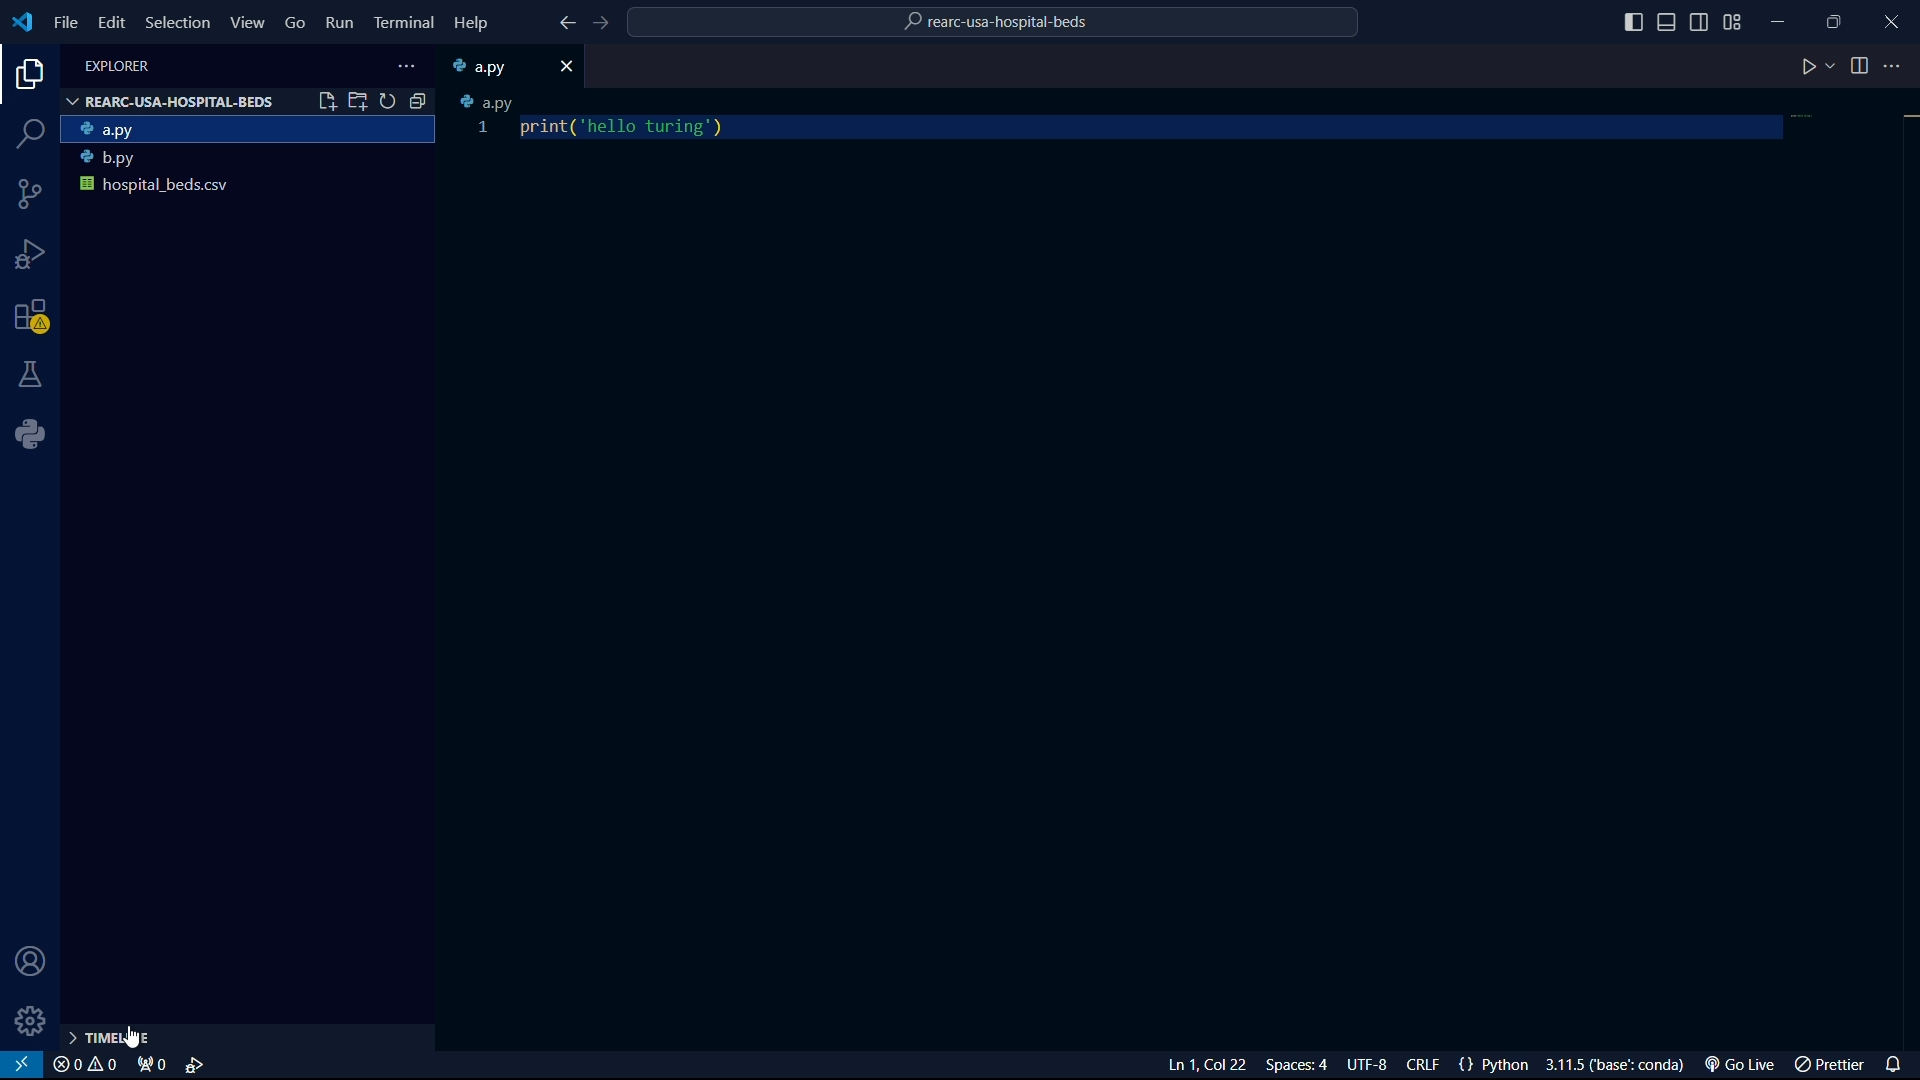 This screenshot has width=1920, height=1080. Describe the element at coordinates (1896, 1064) in the screenshot. I see `notifications` at that location.